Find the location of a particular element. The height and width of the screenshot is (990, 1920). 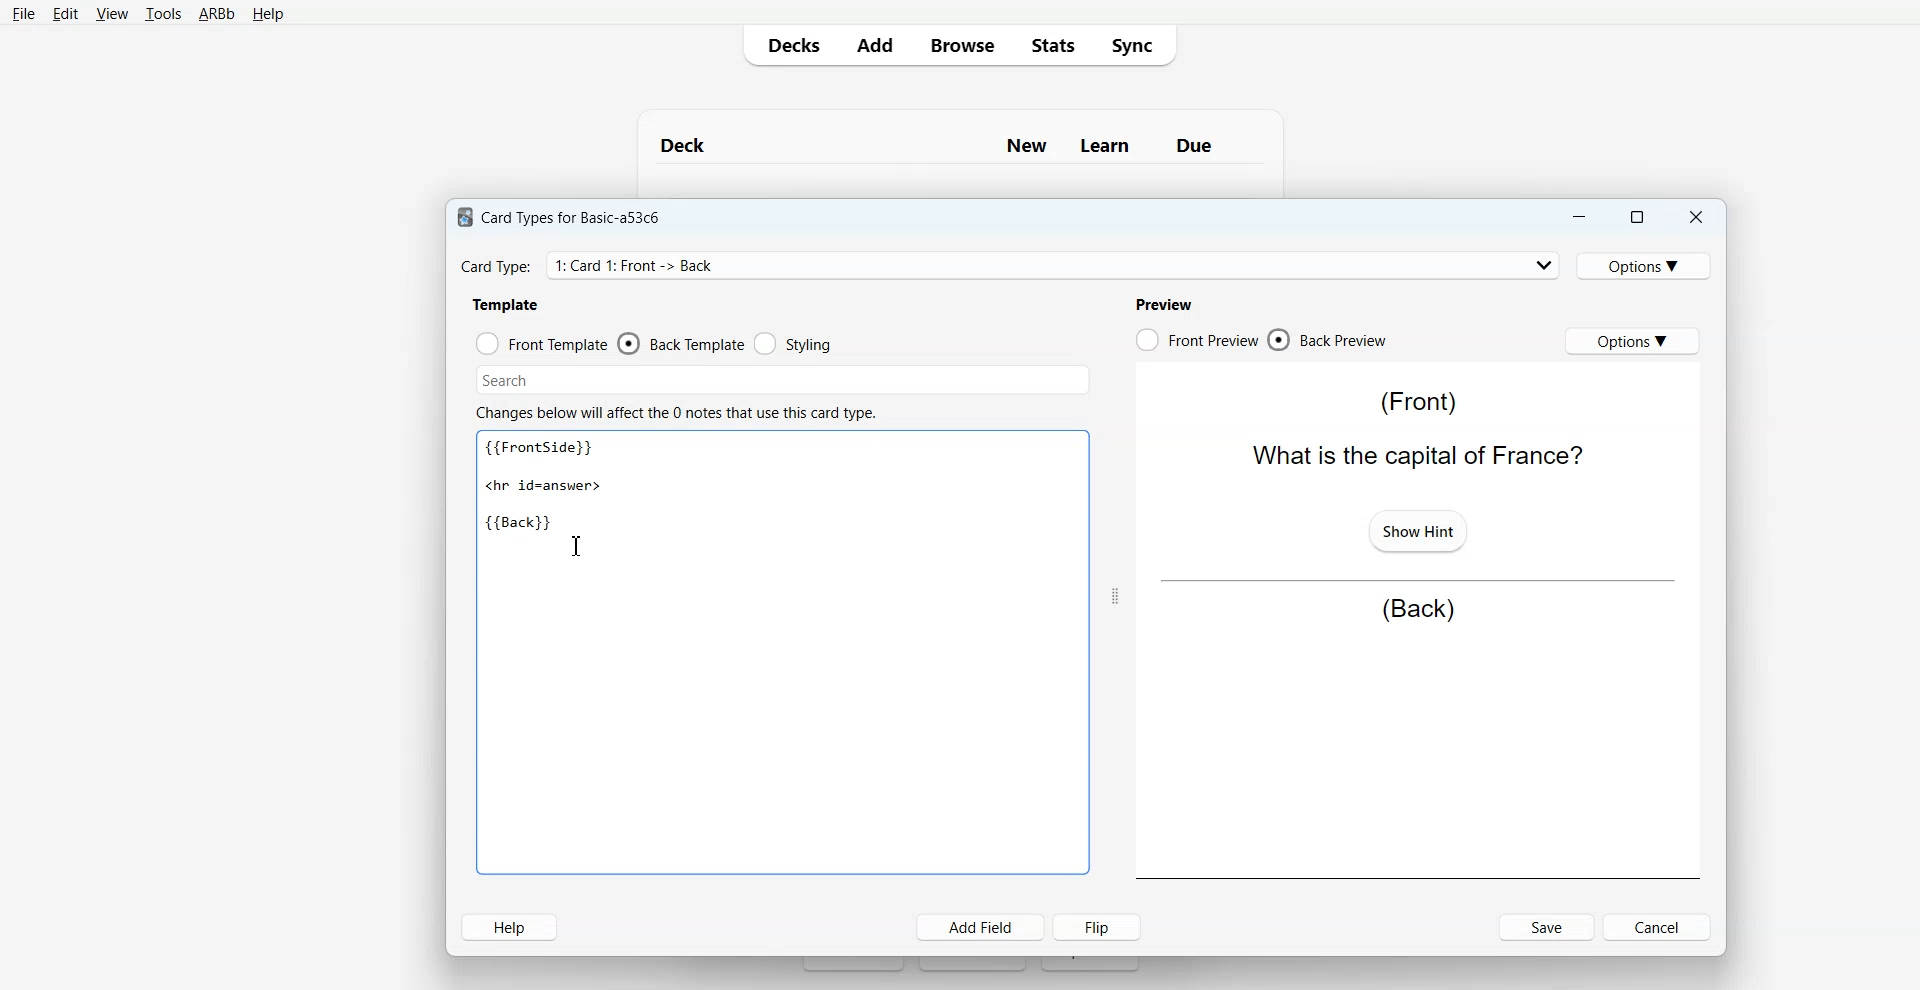

Search Bar is located at coordinates (783, 380).